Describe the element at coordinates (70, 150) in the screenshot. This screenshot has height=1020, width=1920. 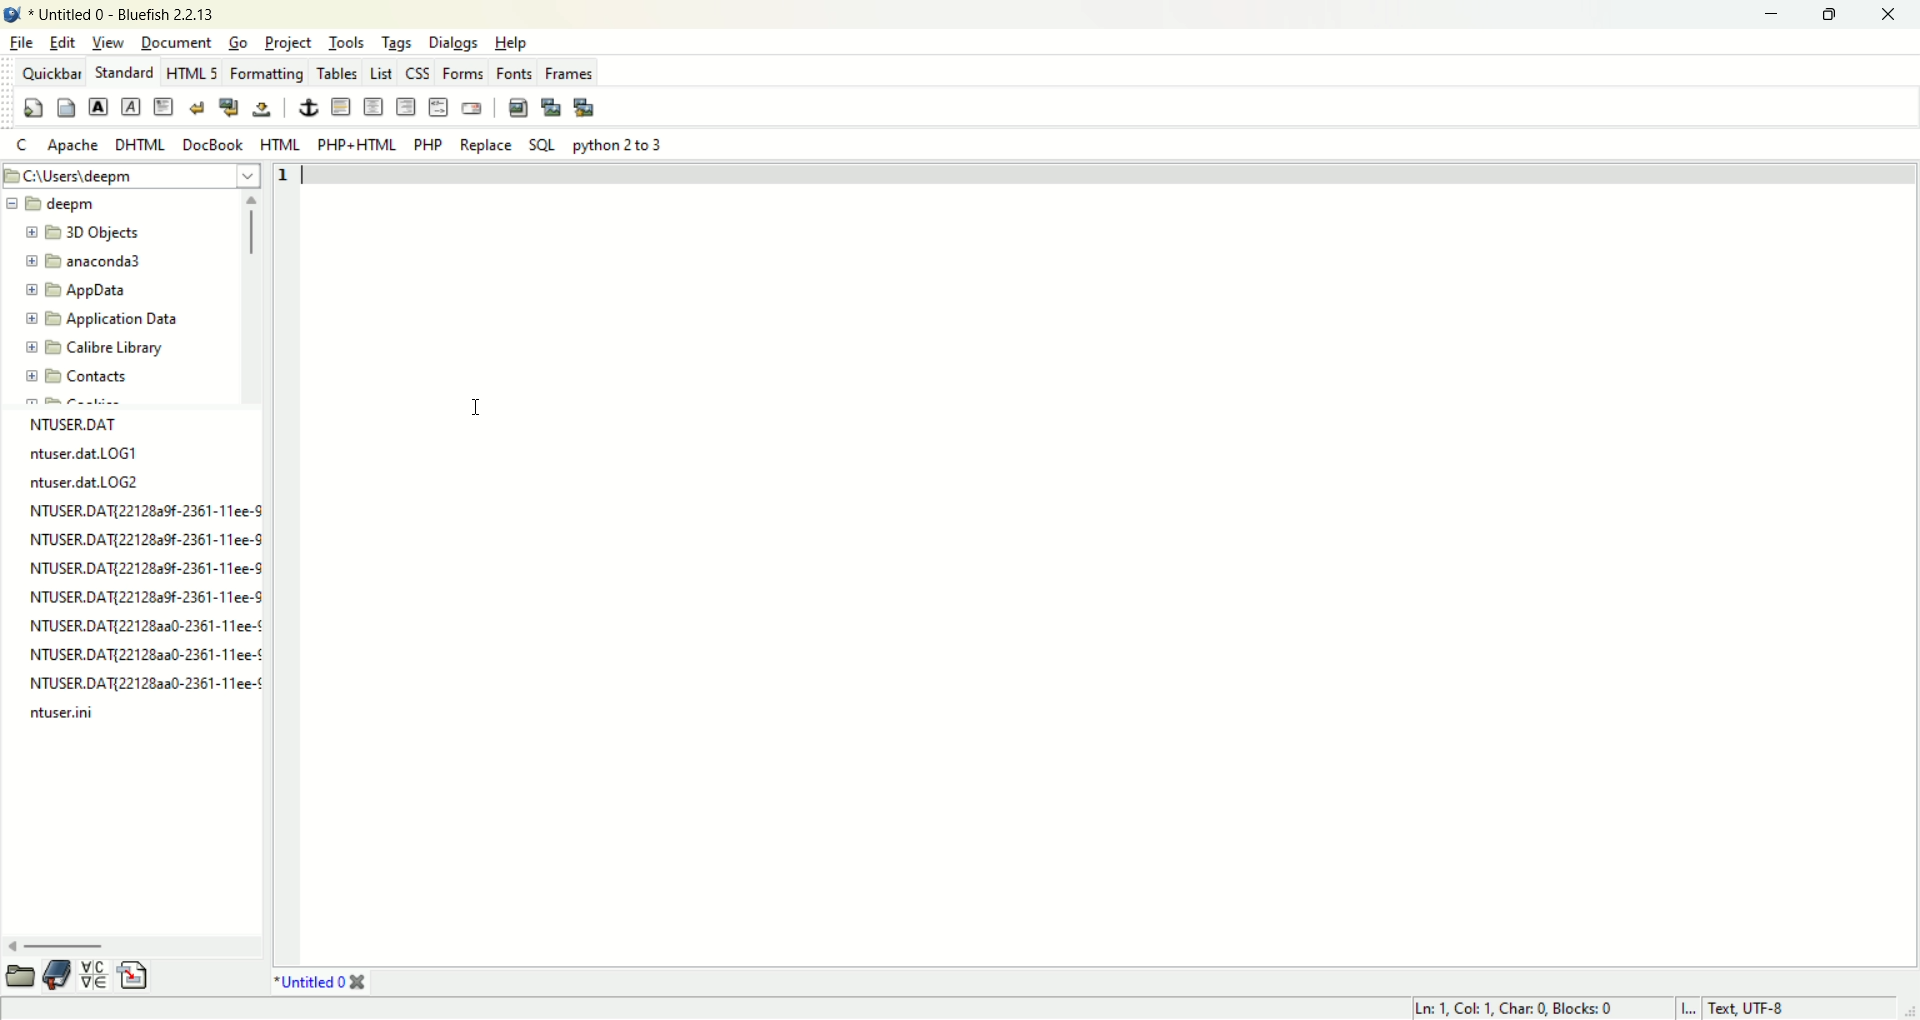
I see `Apache` at that location.